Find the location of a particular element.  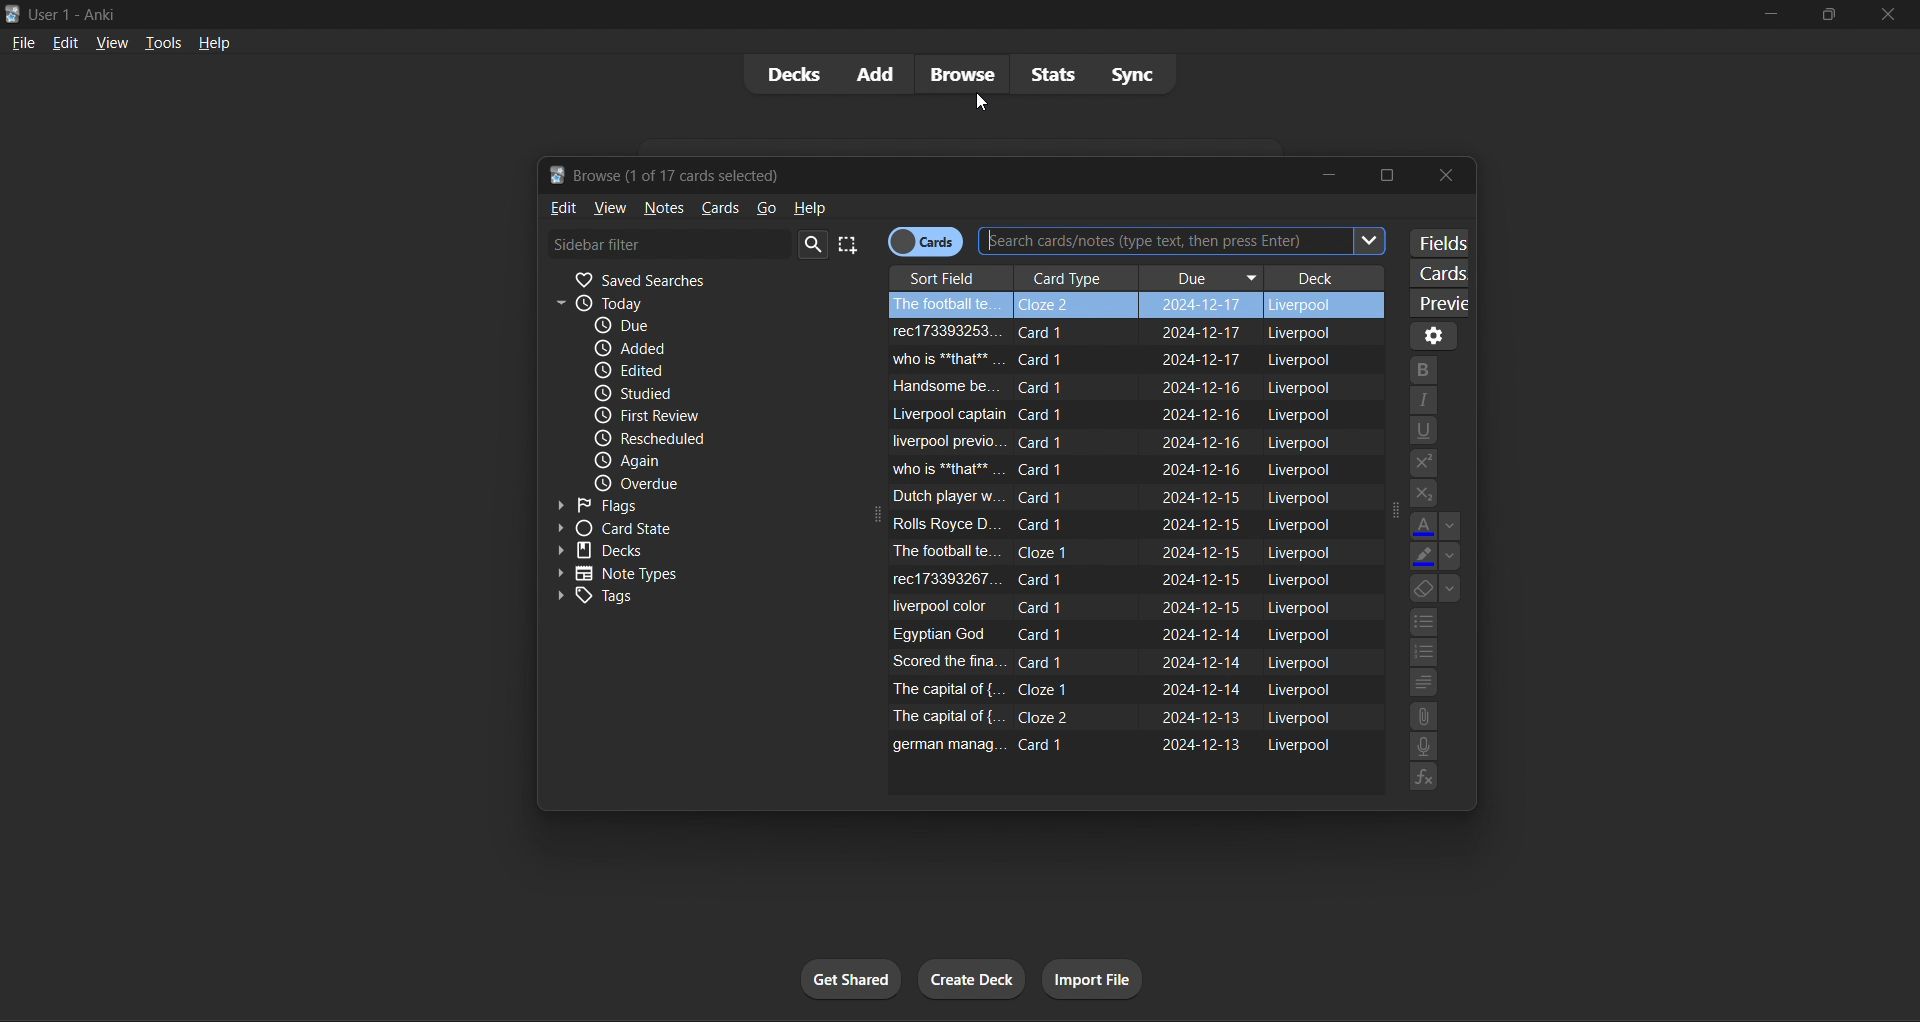

field is located at coordinates (951, 442).